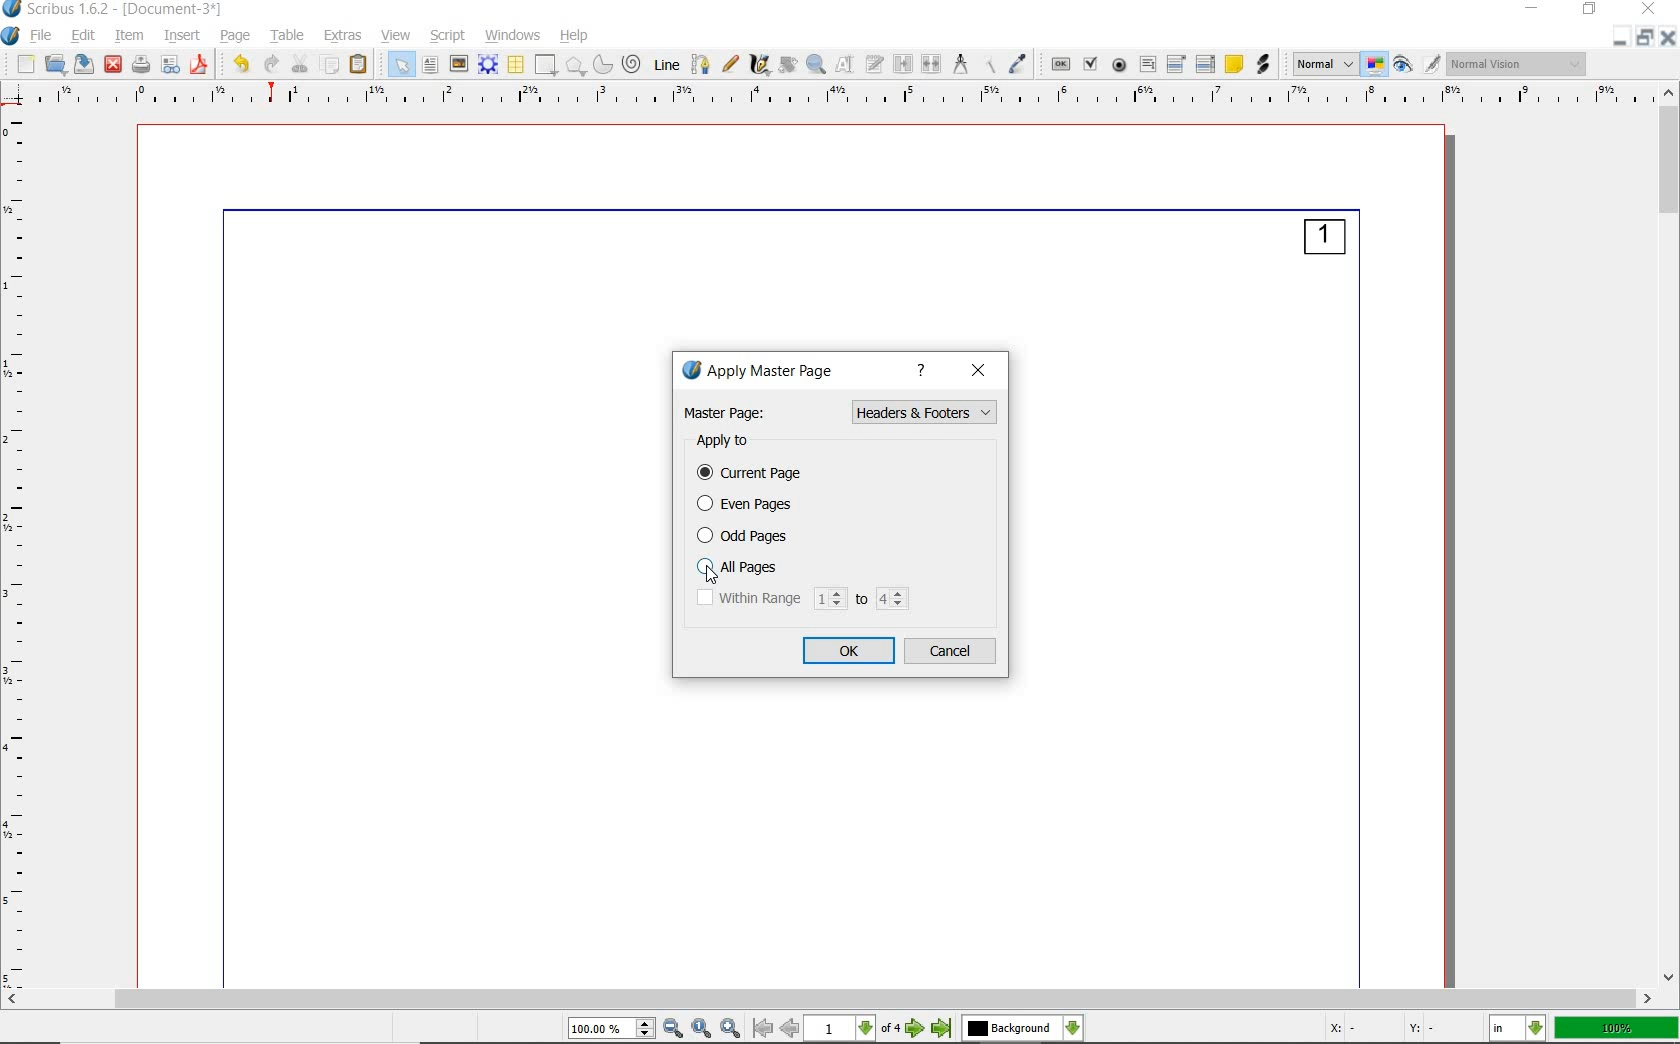 Image resolution: width=1680 pixels, height=1044 pixels. What do you see at coordinates (927, 451) in the screenshot?
I see `normal` at bounding box center [927, 451].